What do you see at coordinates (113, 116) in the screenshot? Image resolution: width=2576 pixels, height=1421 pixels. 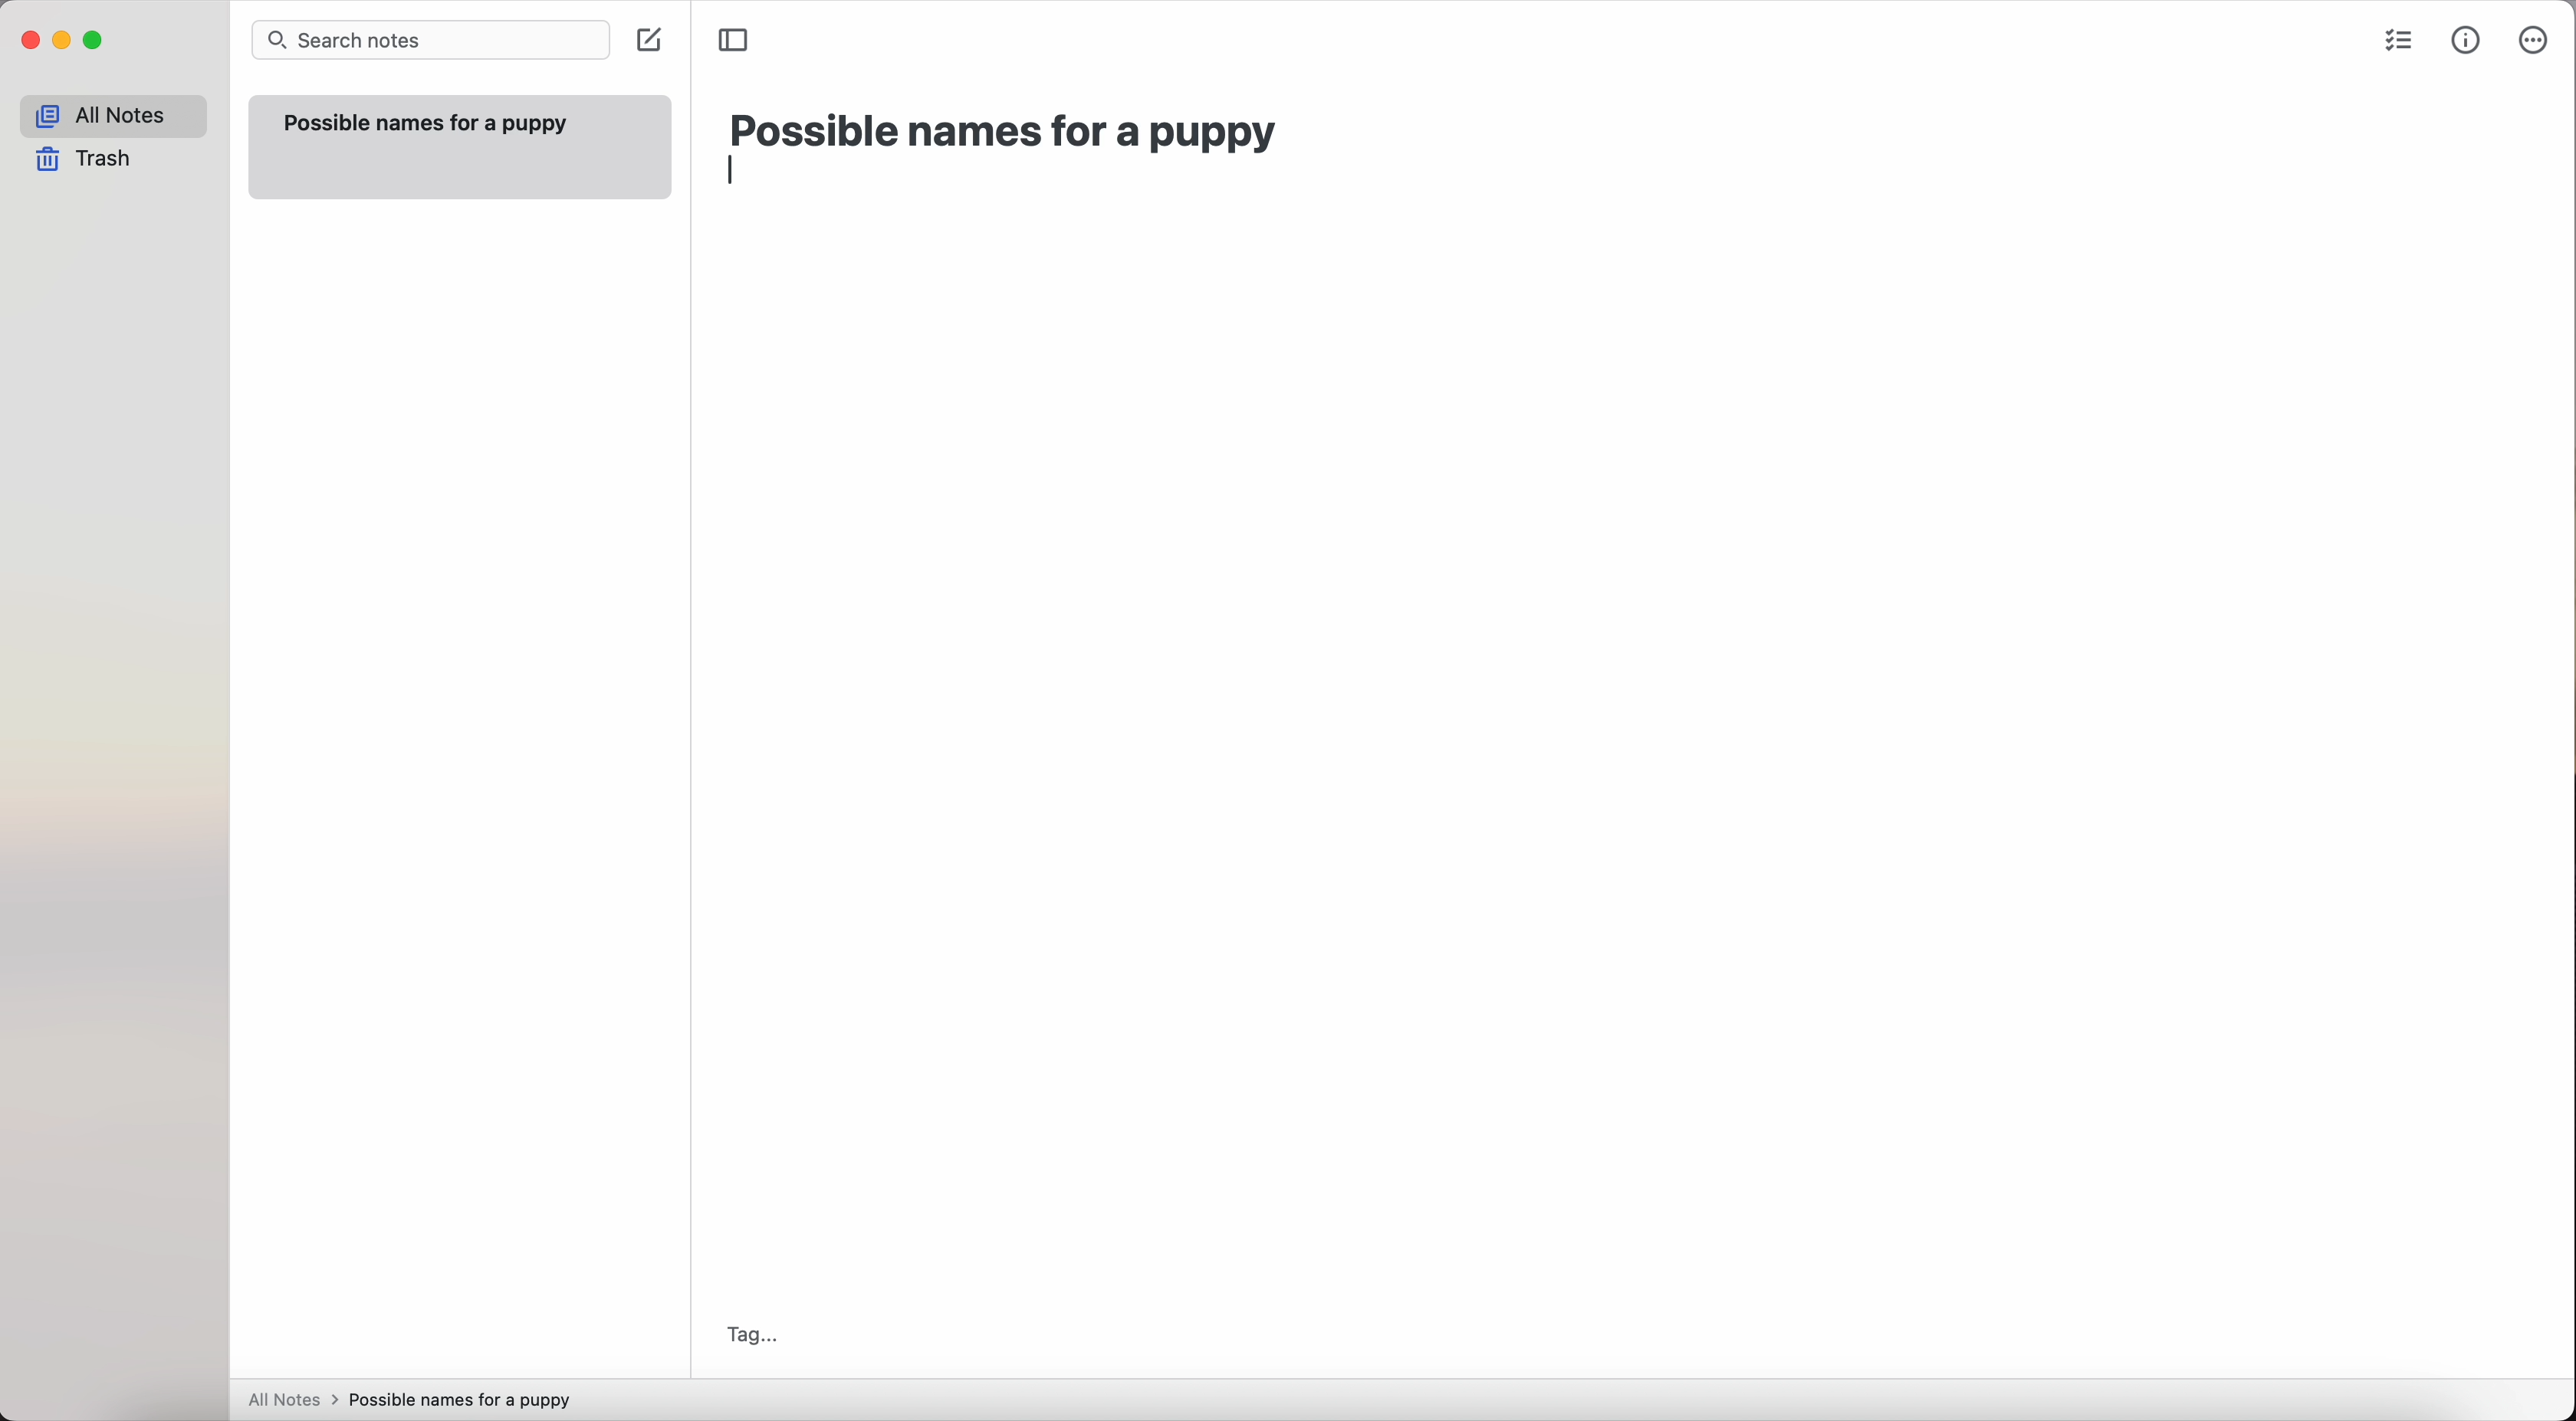 I see `all notes` at bounding box center [113, 116].